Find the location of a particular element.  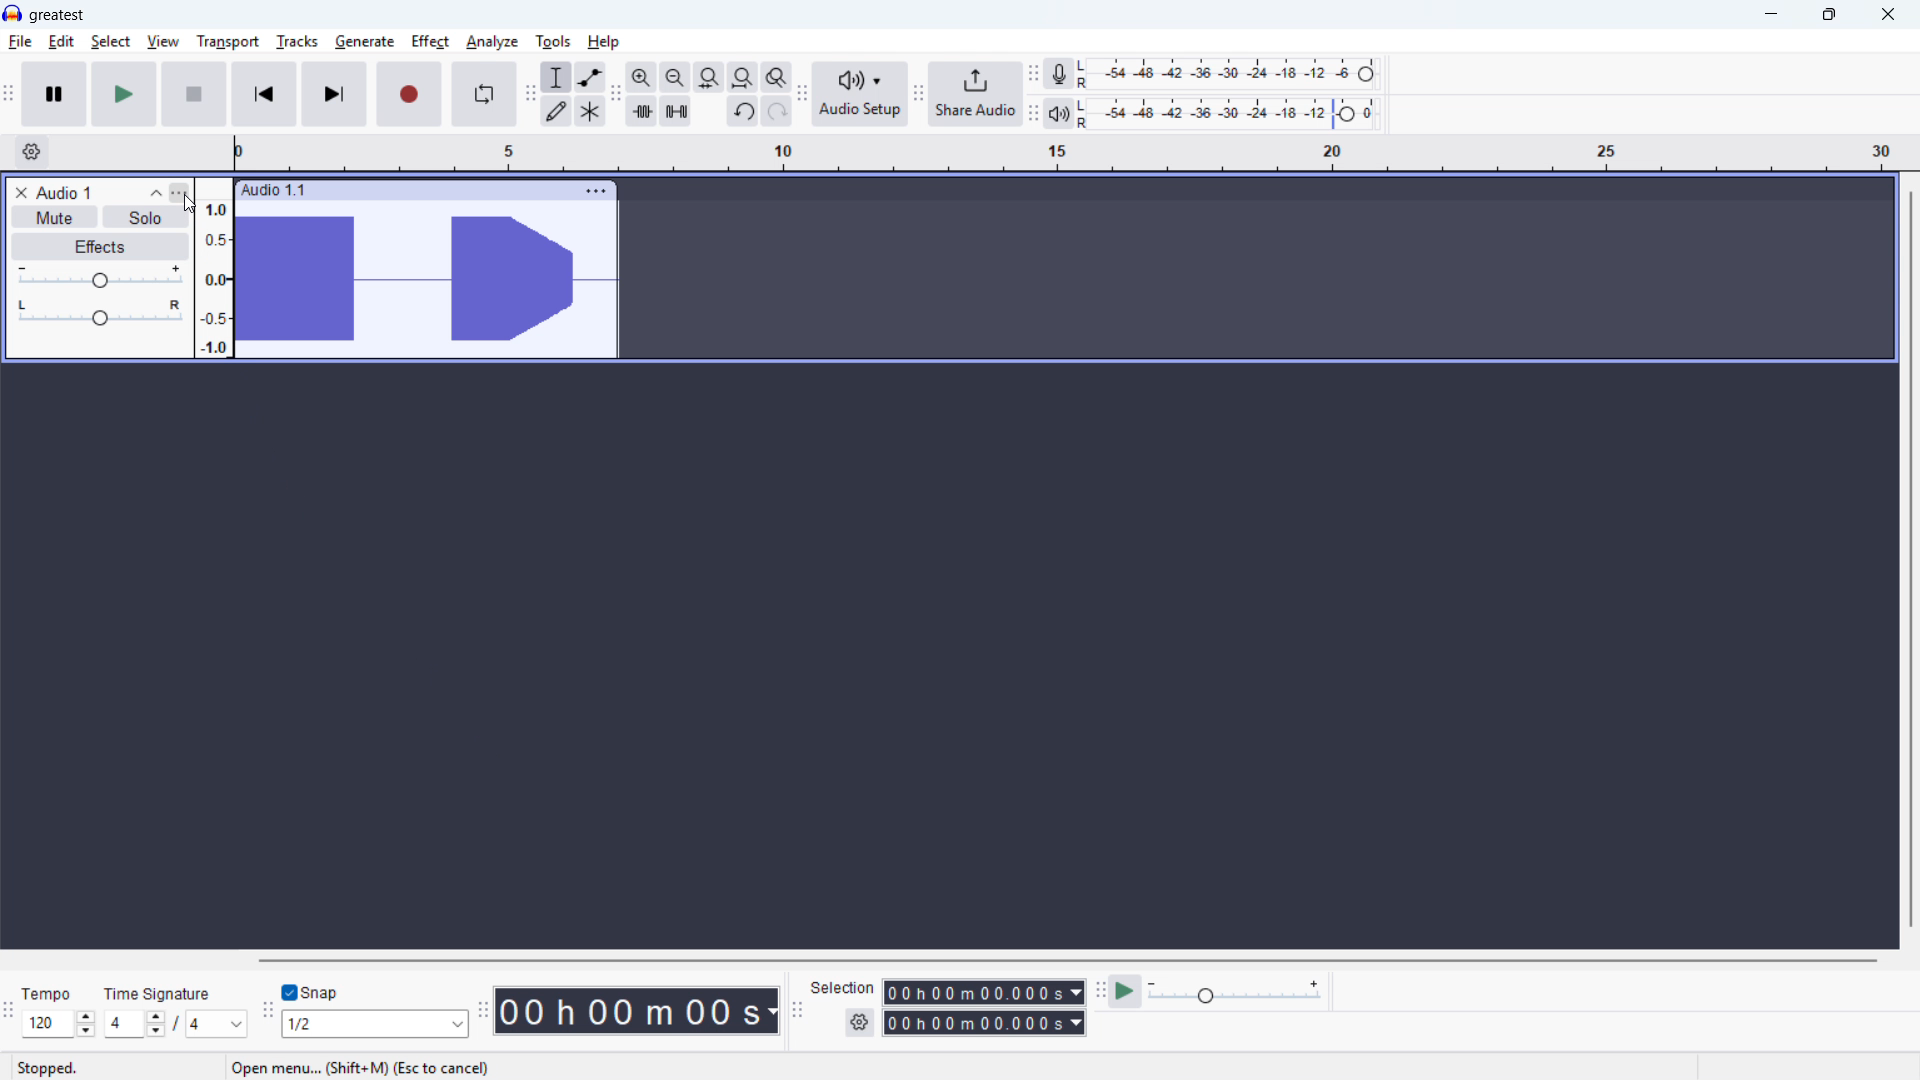

Selection toolbar  is located at coordinates (799, 1014).